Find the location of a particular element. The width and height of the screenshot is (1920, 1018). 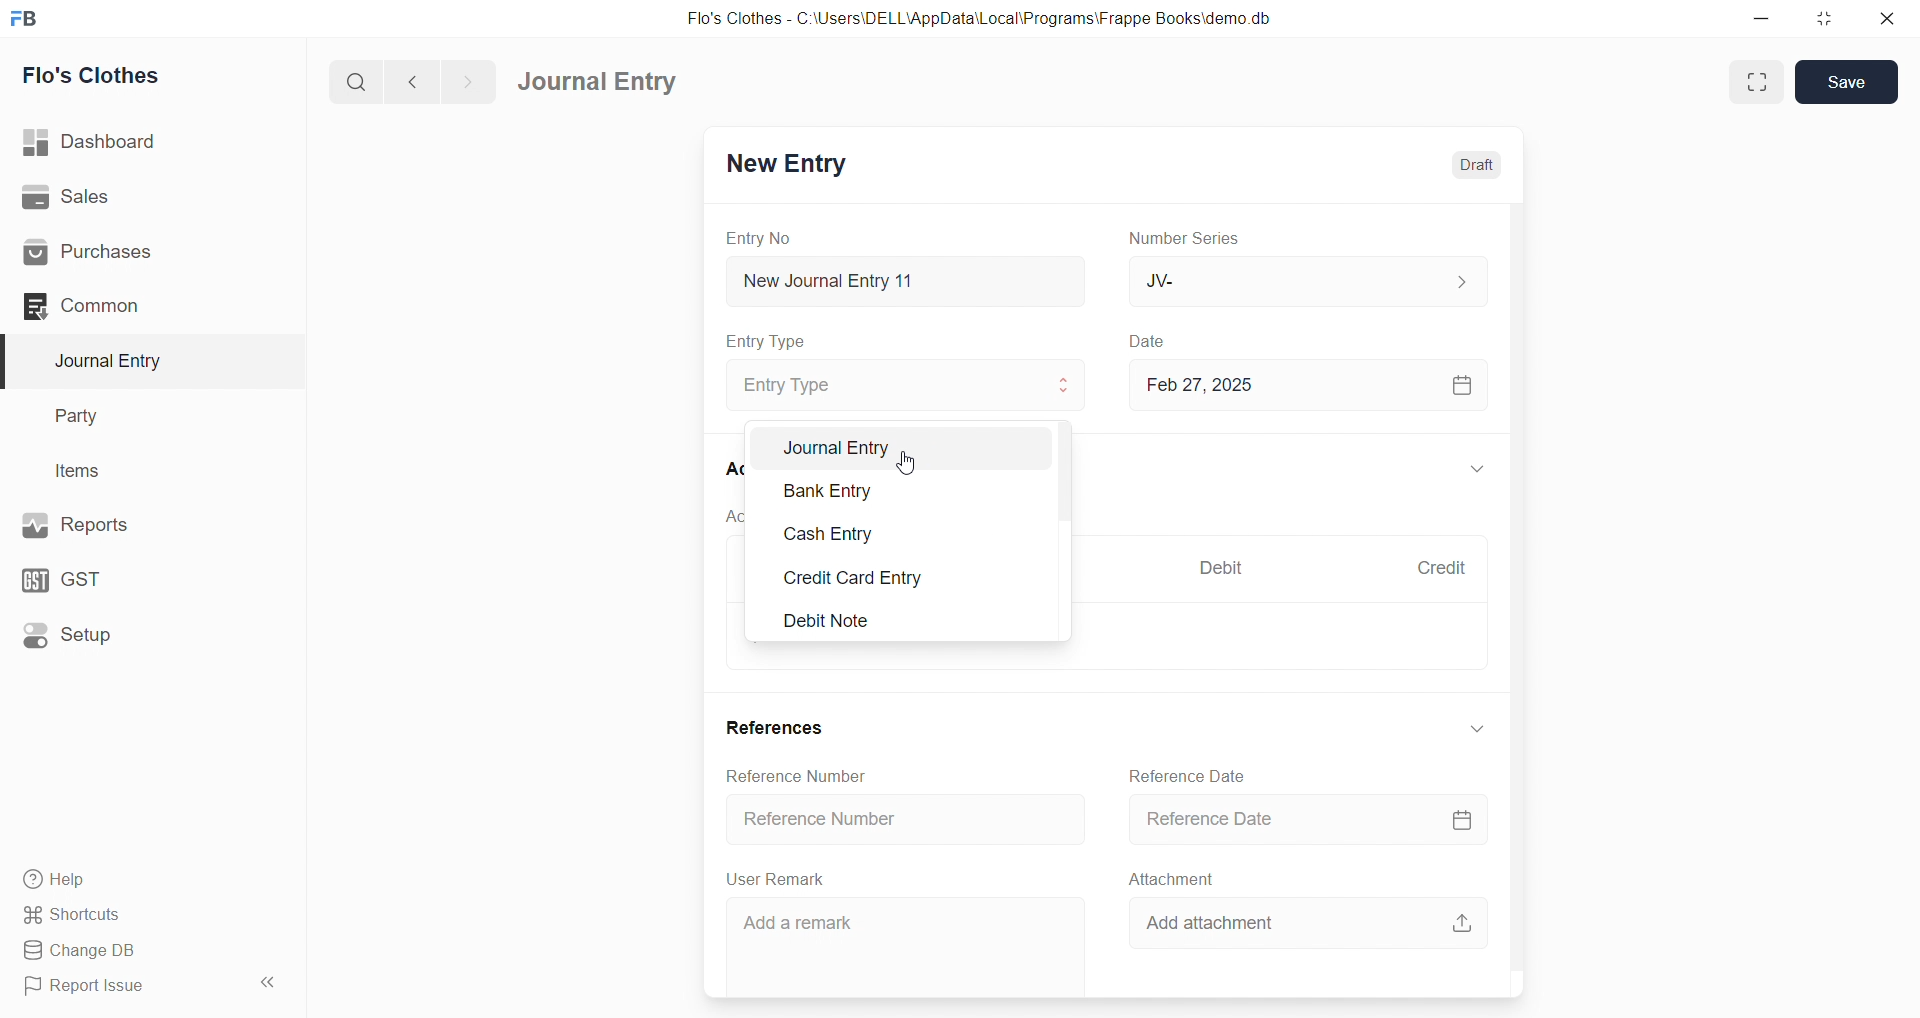

Entry No is located at coordinates (758, 239).